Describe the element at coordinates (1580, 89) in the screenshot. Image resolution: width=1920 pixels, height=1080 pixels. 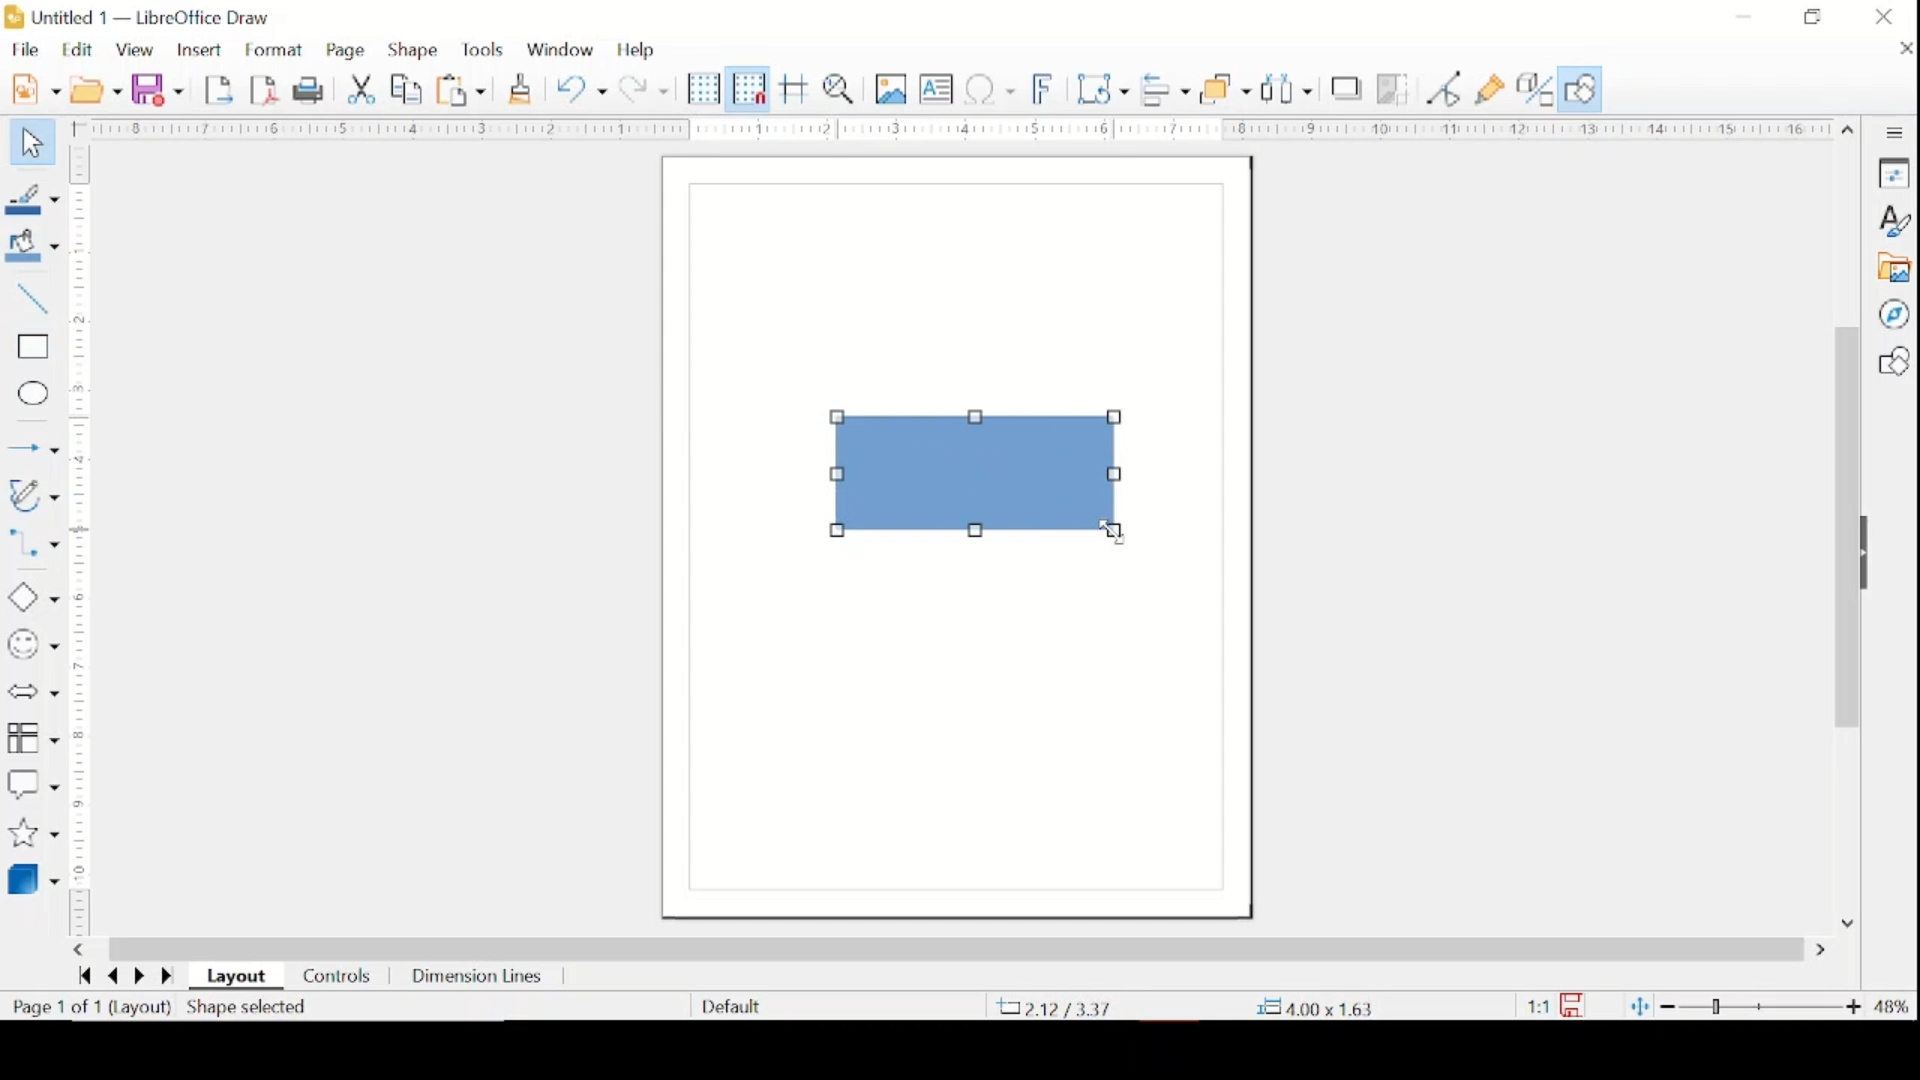
I see `show draw functions` at that location.